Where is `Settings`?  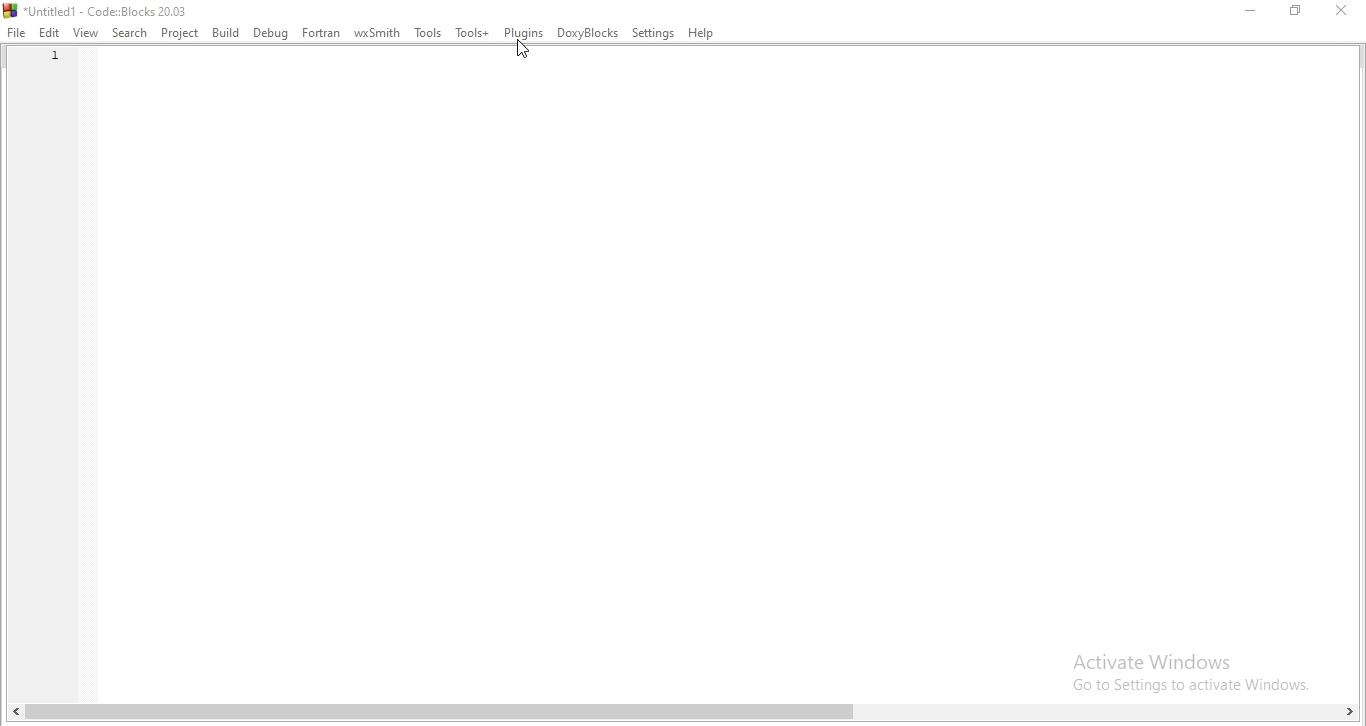
Settings is located at coordinates (653, 34).